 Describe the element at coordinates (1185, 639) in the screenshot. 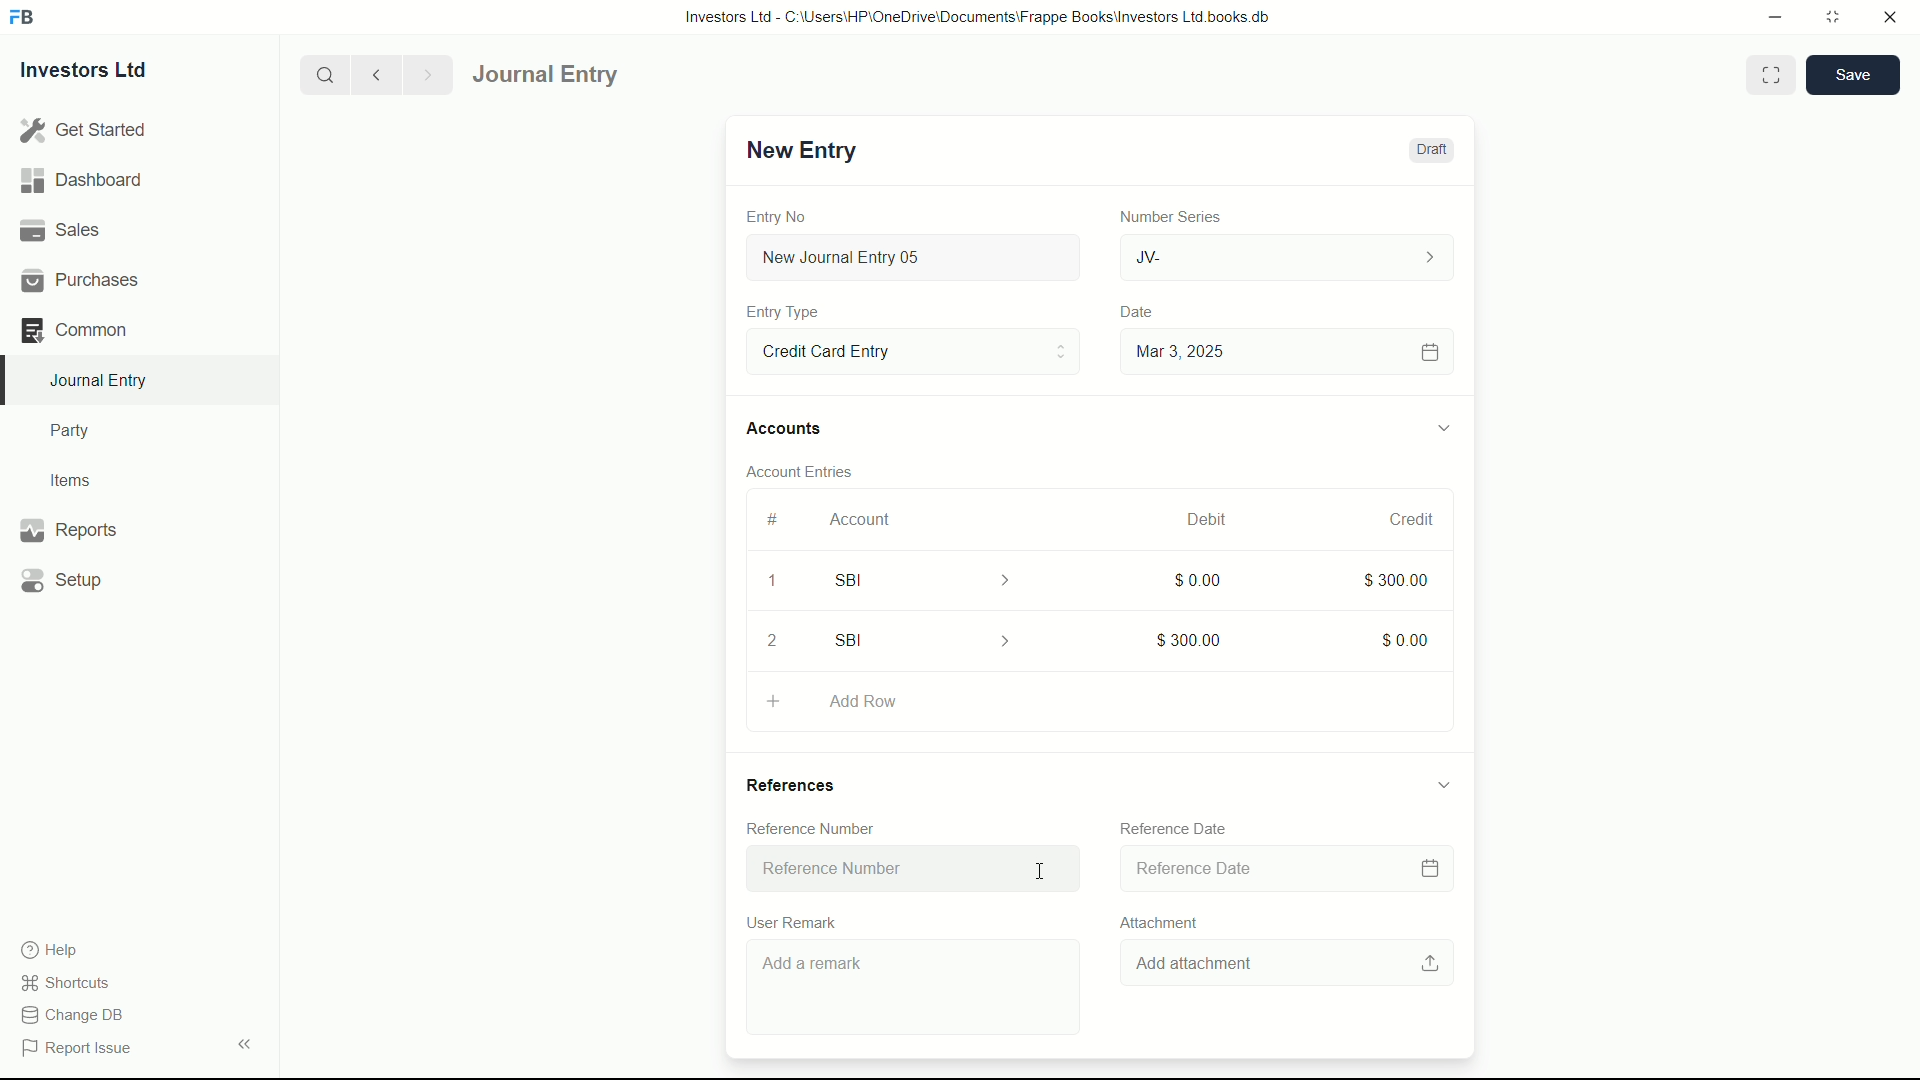

I see `$300.00` at that location.